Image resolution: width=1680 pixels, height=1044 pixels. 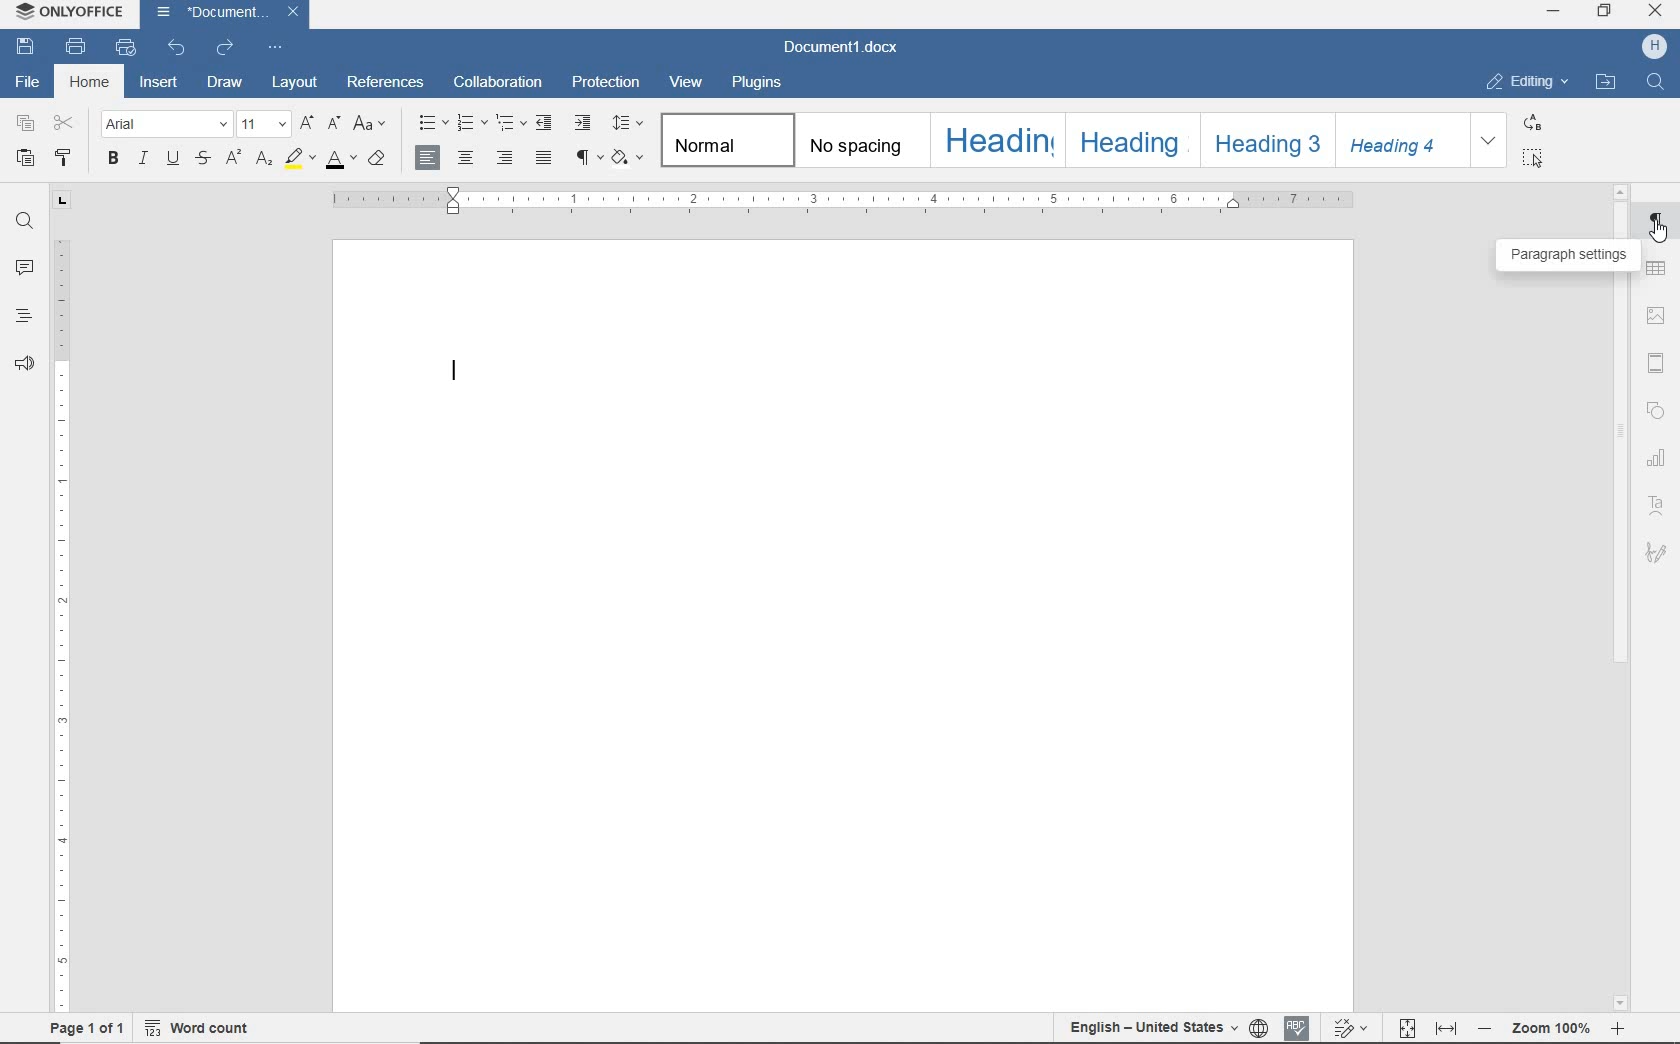 I want to click on increase indent, so click(x=584, y=123).